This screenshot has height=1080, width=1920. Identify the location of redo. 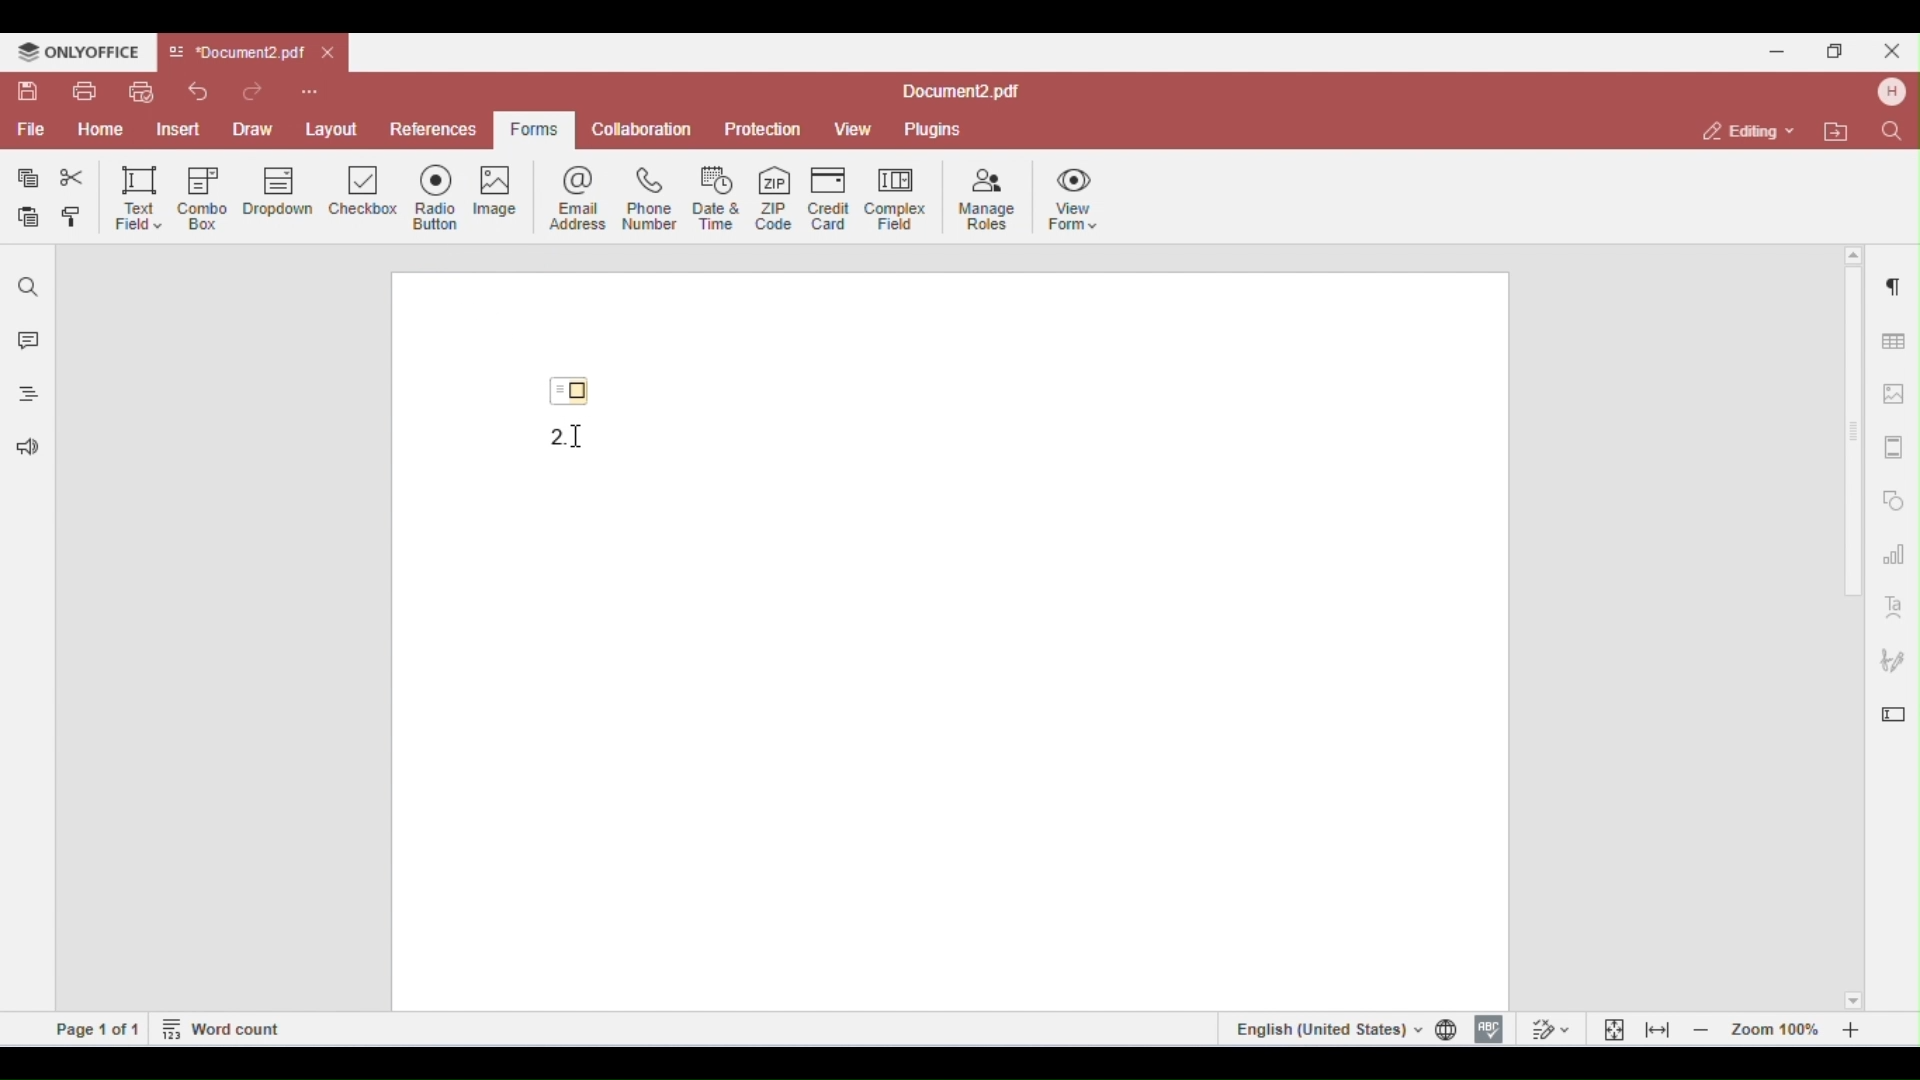
(257, 90).